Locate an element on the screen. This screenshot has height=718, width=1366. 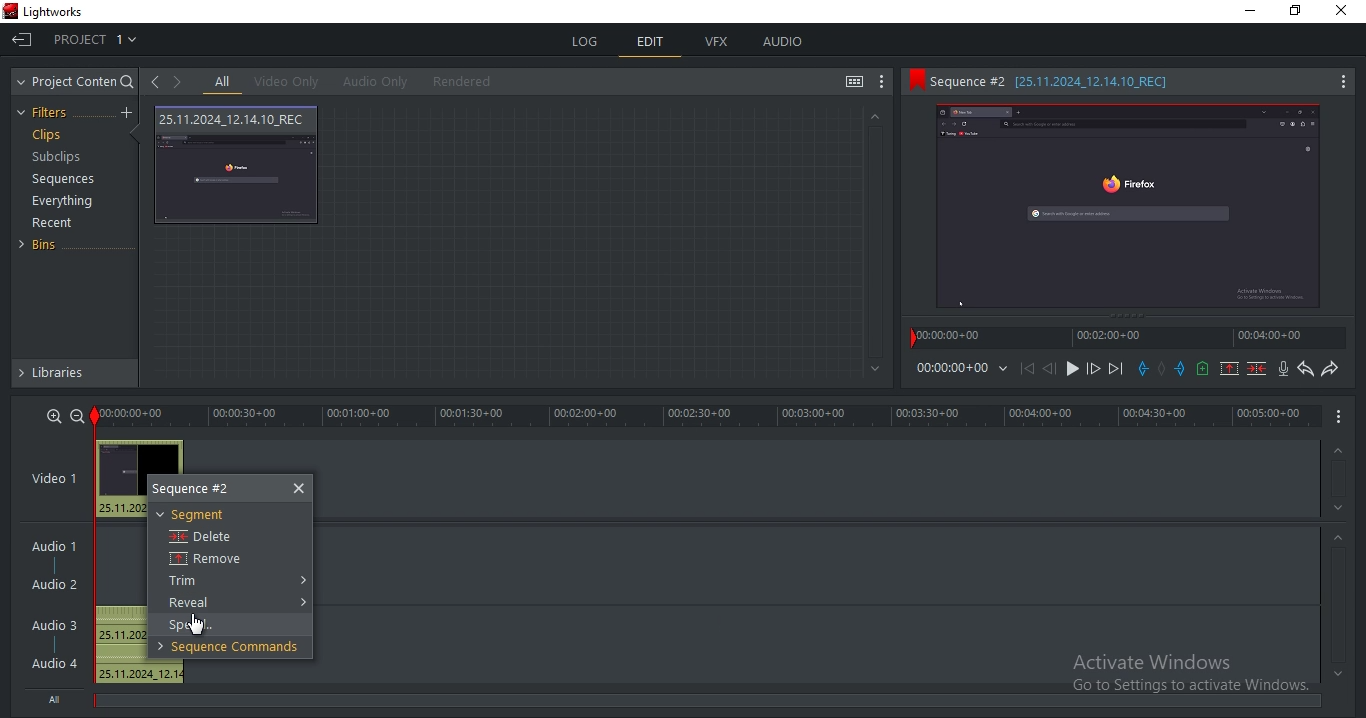
reveal is located at coordinates (193, 603).